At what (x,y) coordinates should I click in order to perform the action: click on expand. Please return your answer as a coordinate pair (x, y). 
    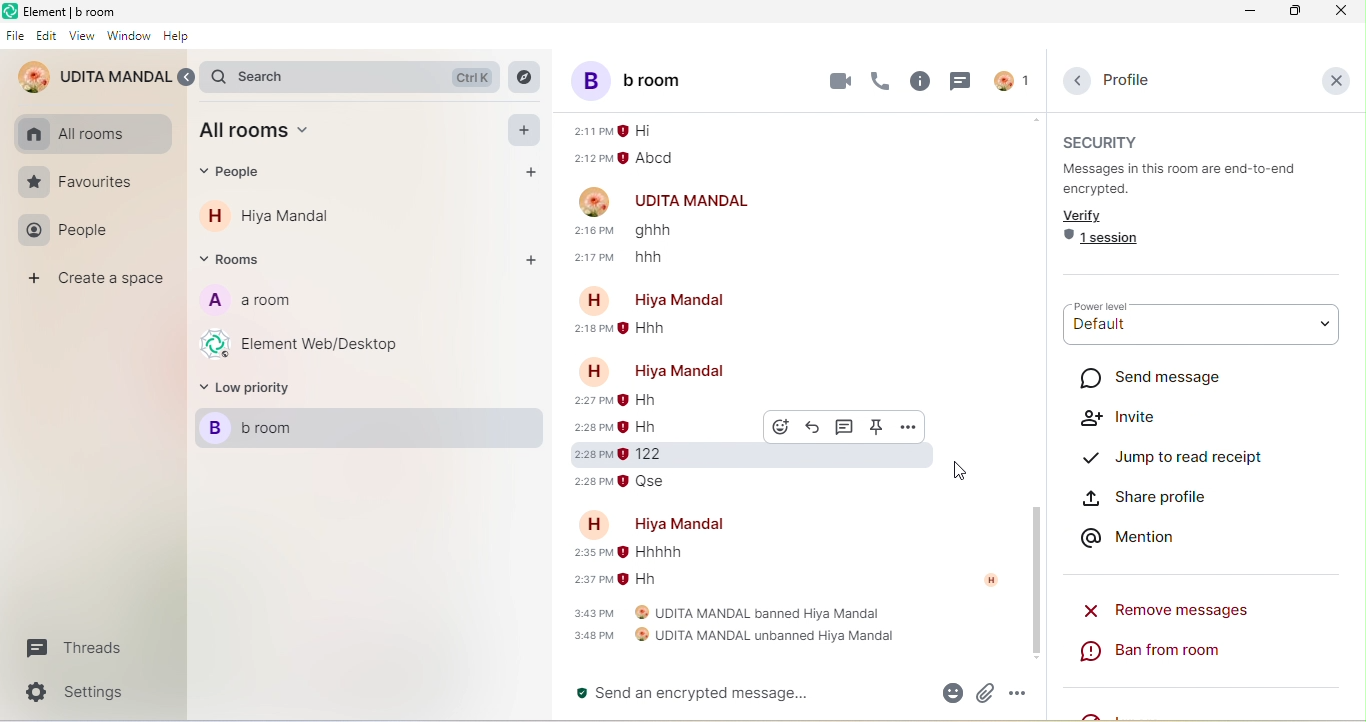
    Looking at the image, I should click on (189, 78).